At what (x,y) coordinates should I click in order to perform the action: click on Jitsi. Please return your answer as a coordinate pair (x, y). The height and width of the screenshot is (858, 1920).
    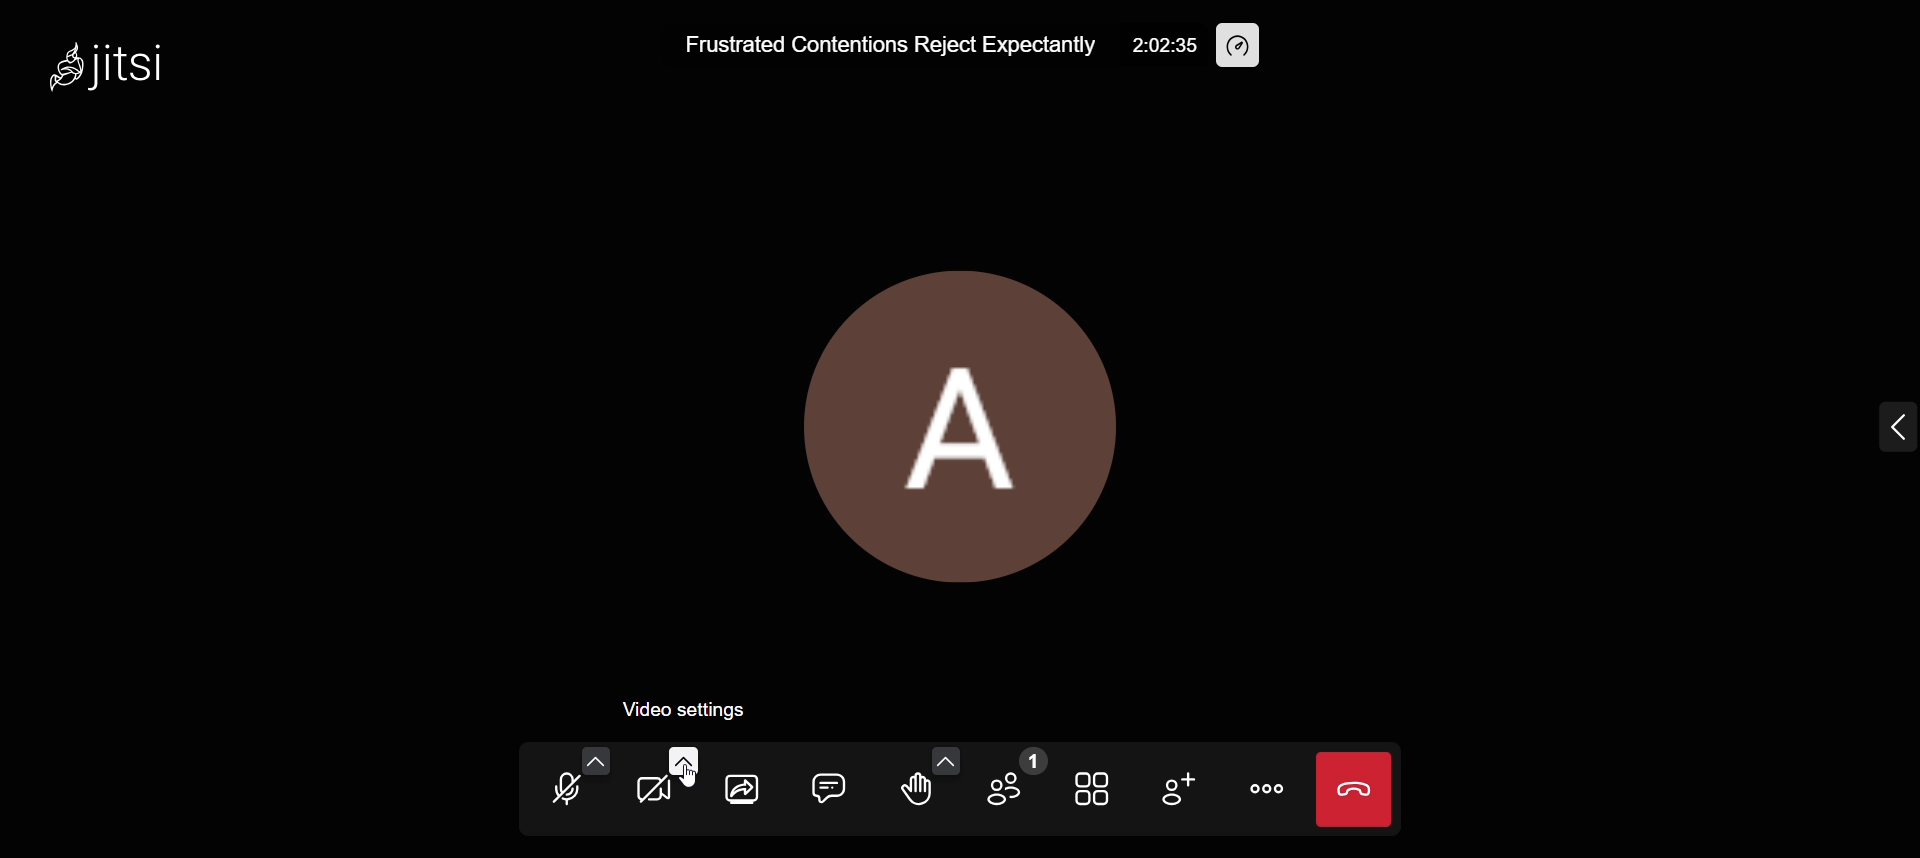
    Looking at the image, I should click on (132, 66).